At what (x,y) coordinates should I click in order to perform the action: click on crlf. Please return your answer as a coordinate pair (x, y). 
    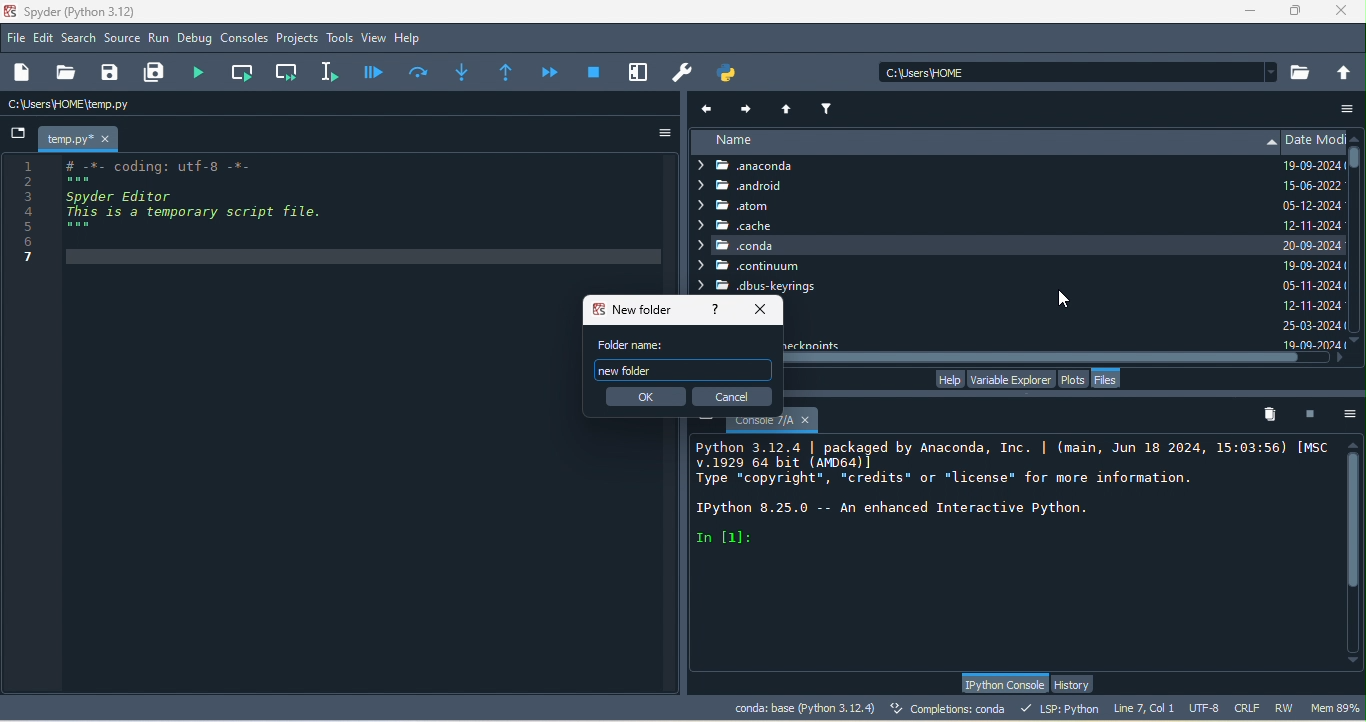
    Looking at the image, I should click on (1250, 709).